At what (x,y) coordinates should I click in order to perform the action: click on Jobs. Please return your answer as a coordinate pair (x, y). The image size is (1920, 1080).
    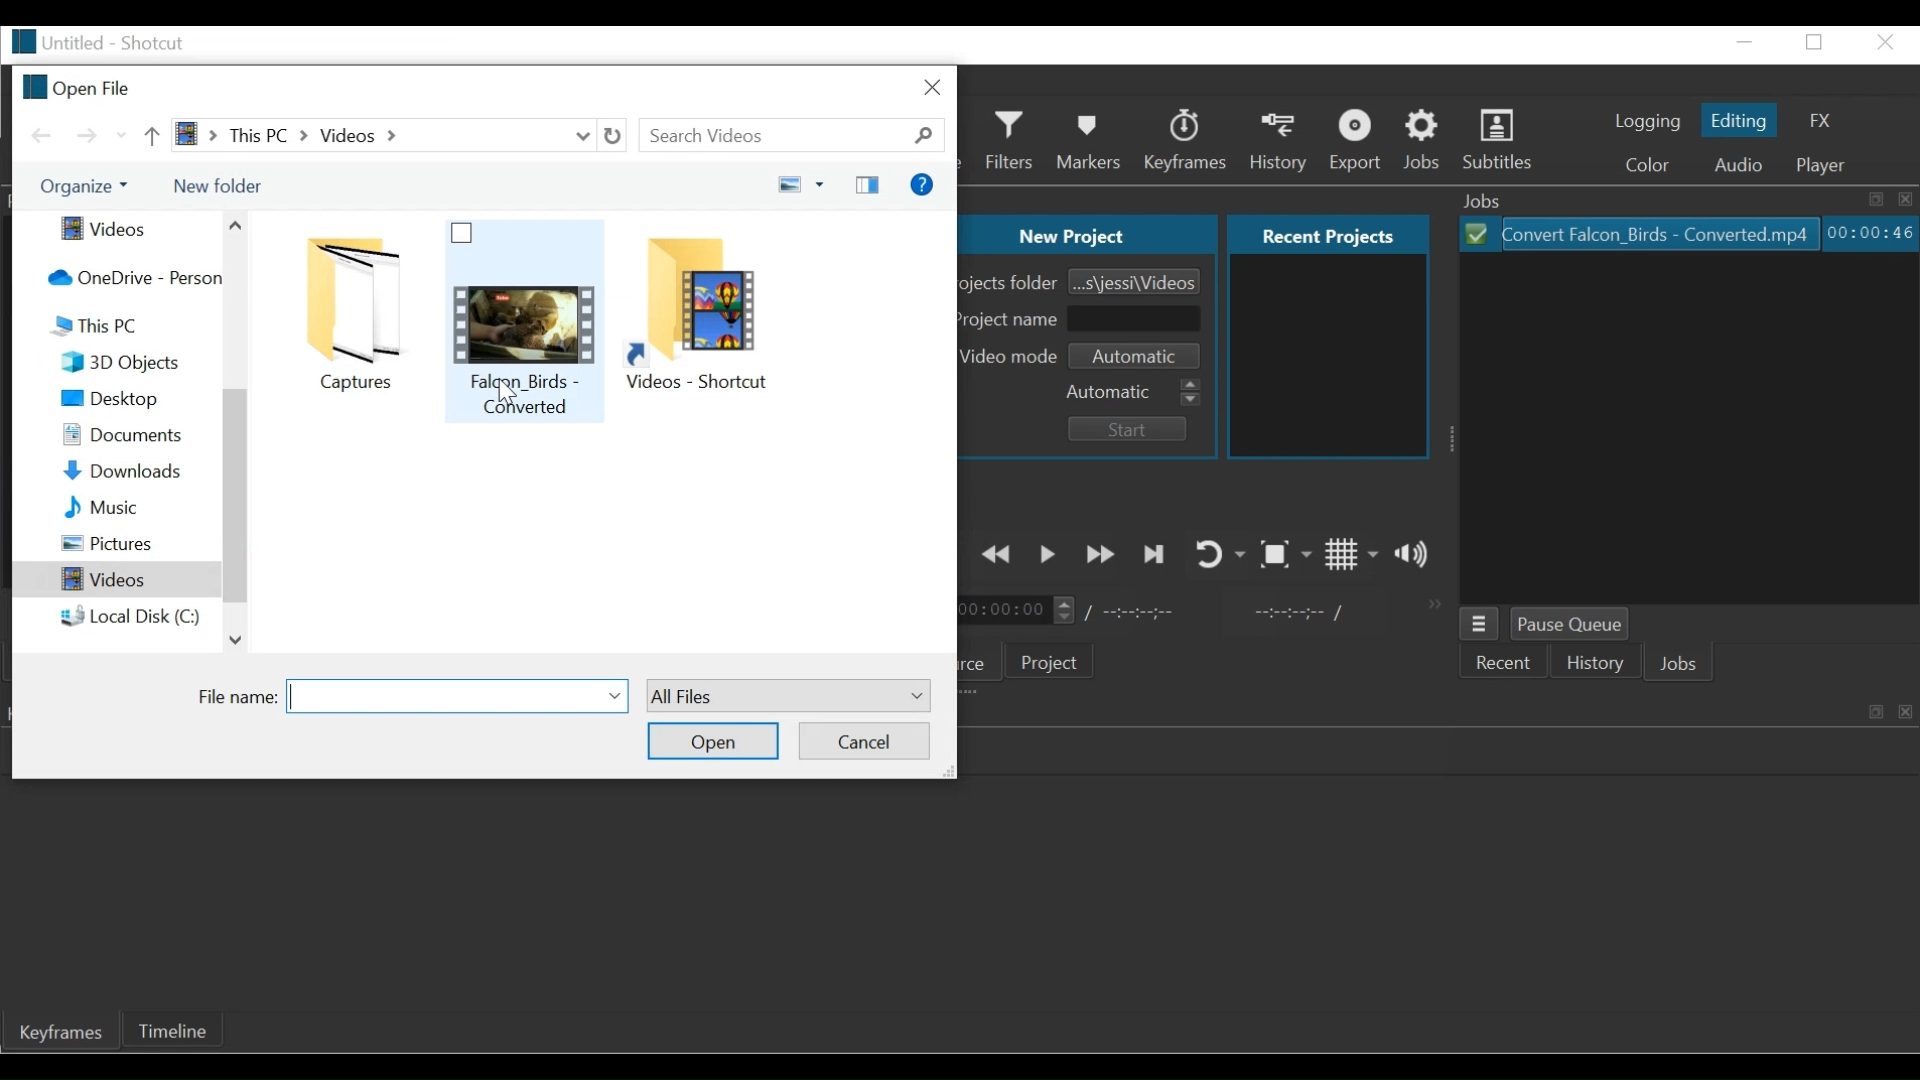
    Looking at the image, I should click on (1681, 662).